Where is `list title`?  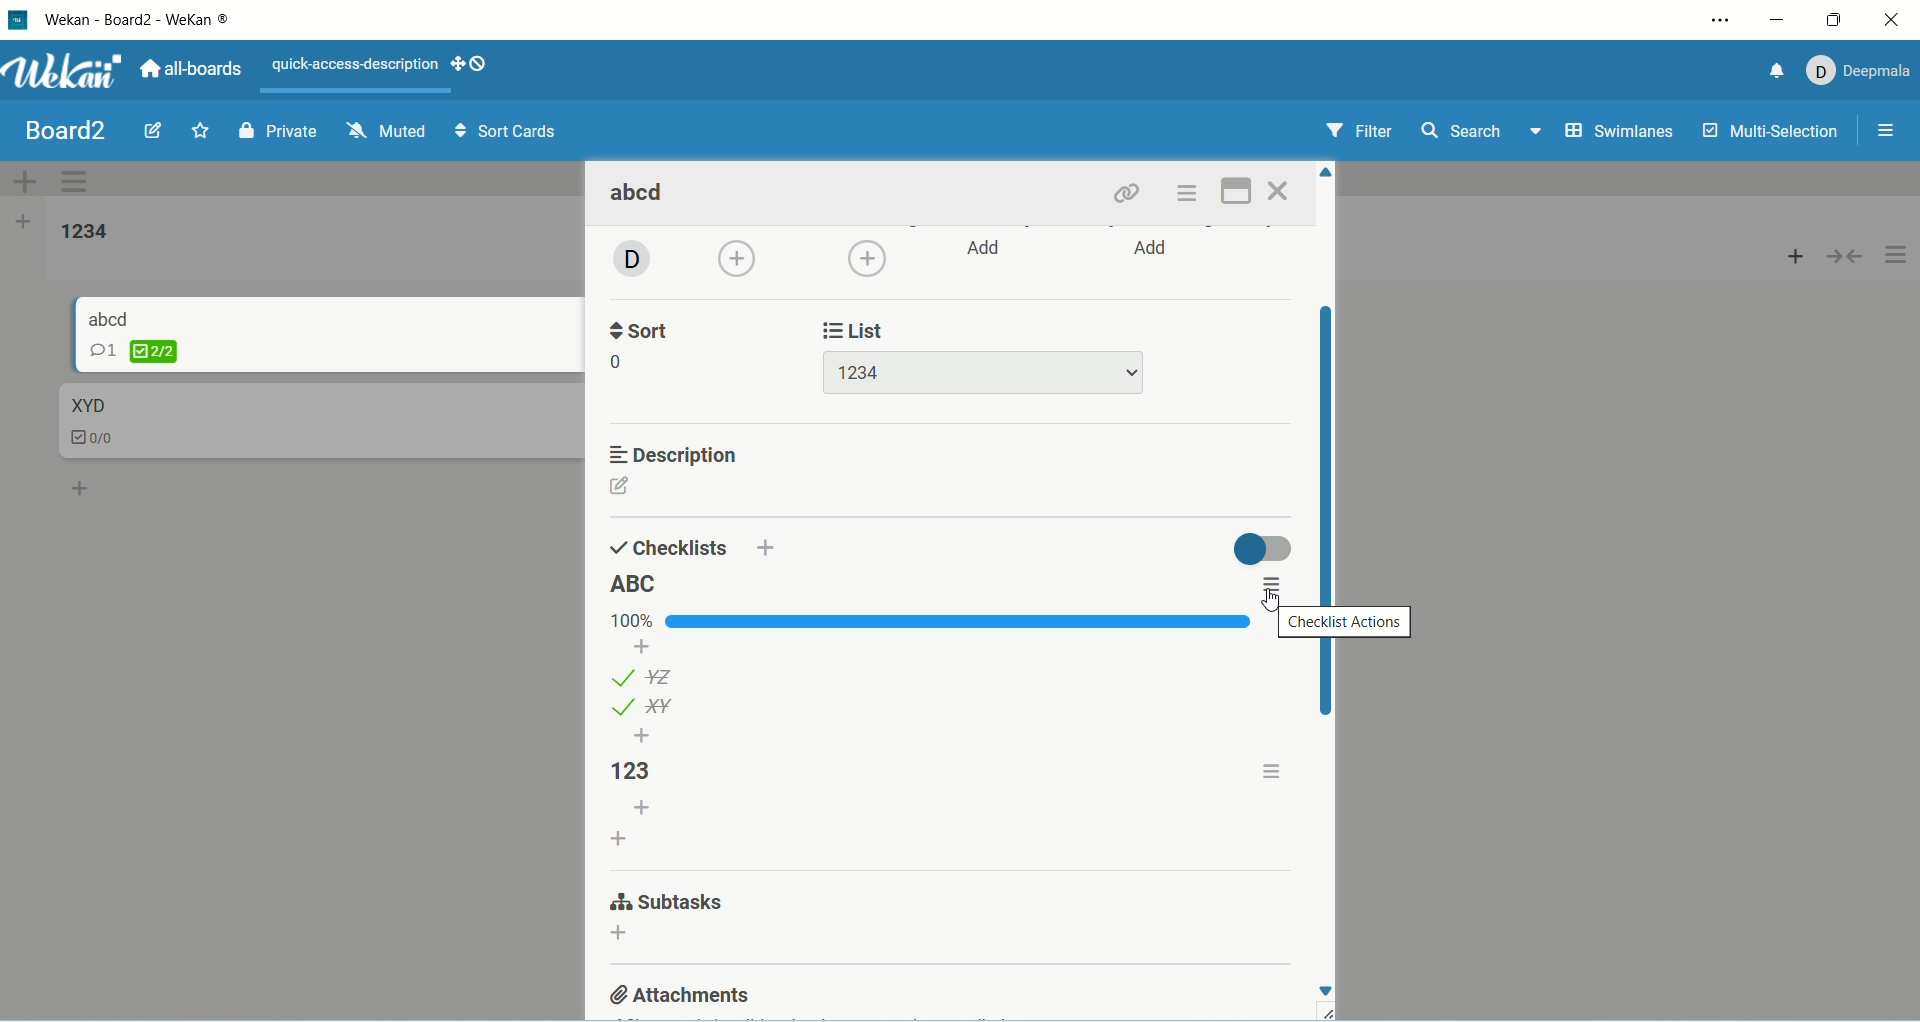 list title is located at coordinates (645, 771).